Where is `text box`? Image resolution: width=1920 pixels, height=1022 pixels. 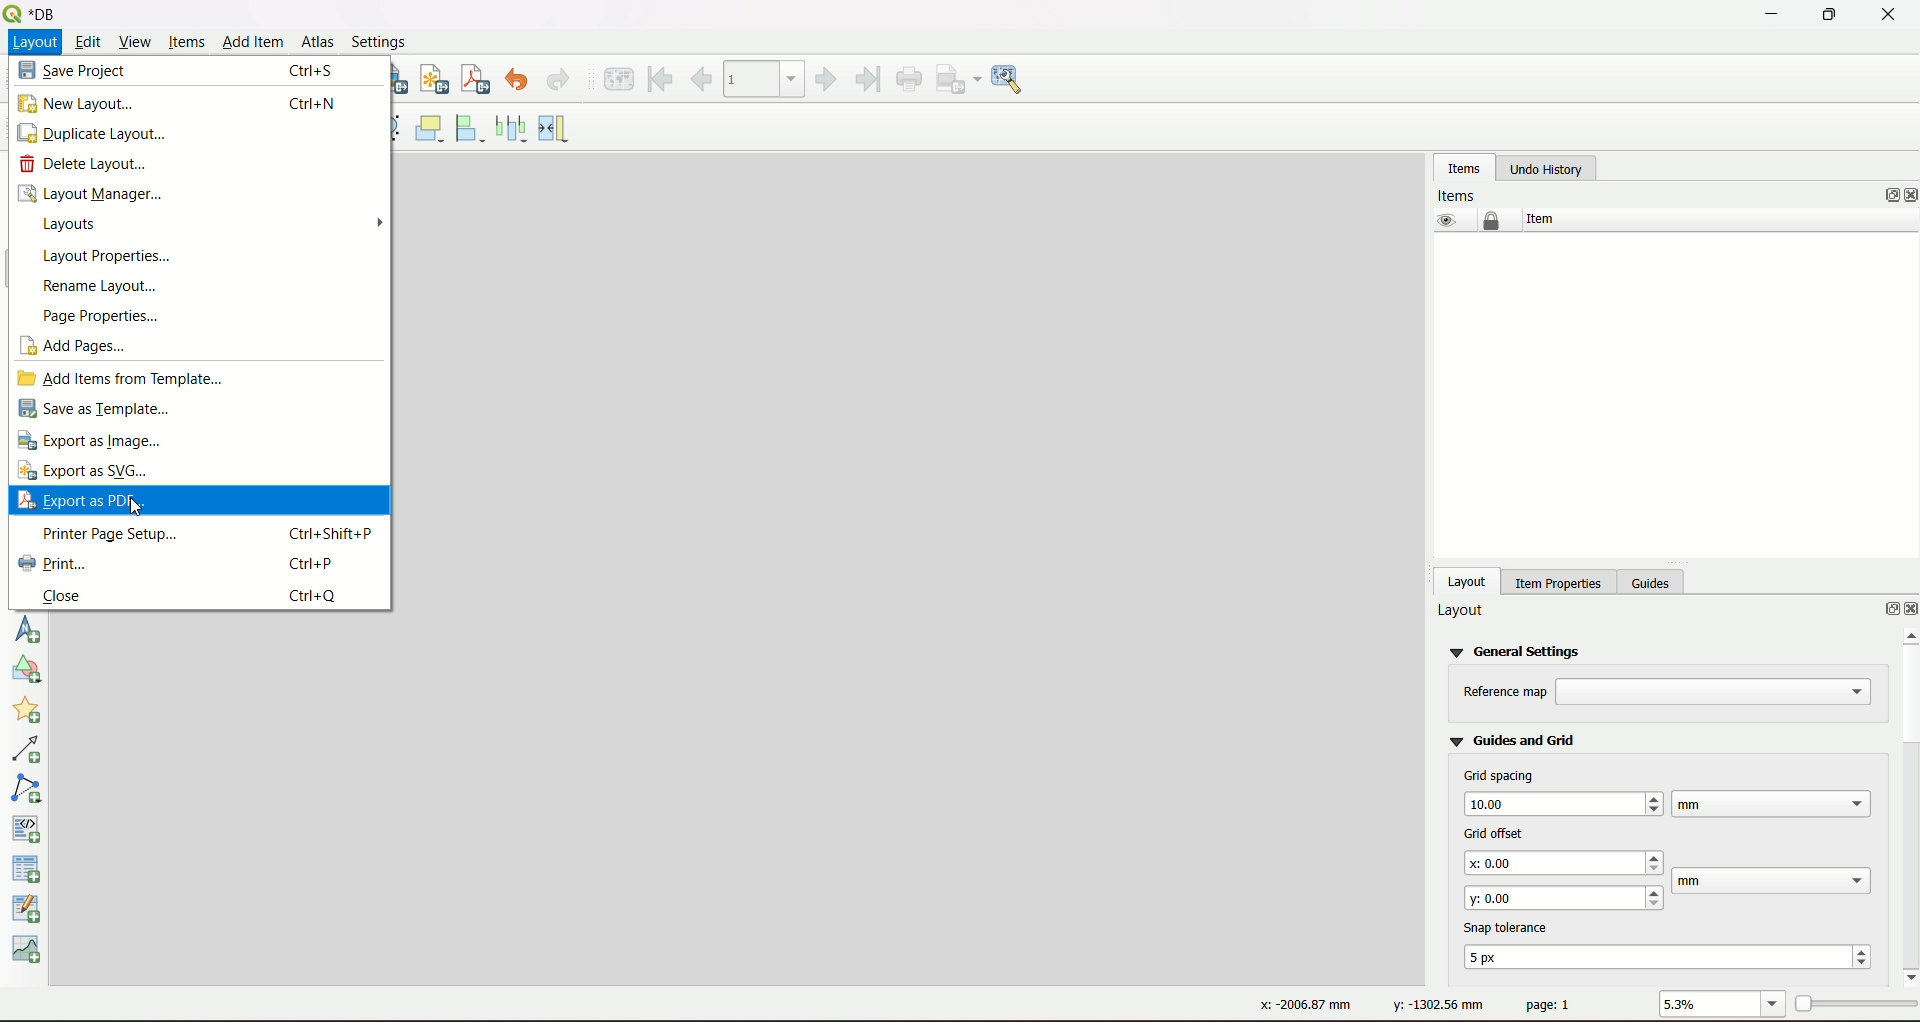
text box is located at coordinates (1672, 956).